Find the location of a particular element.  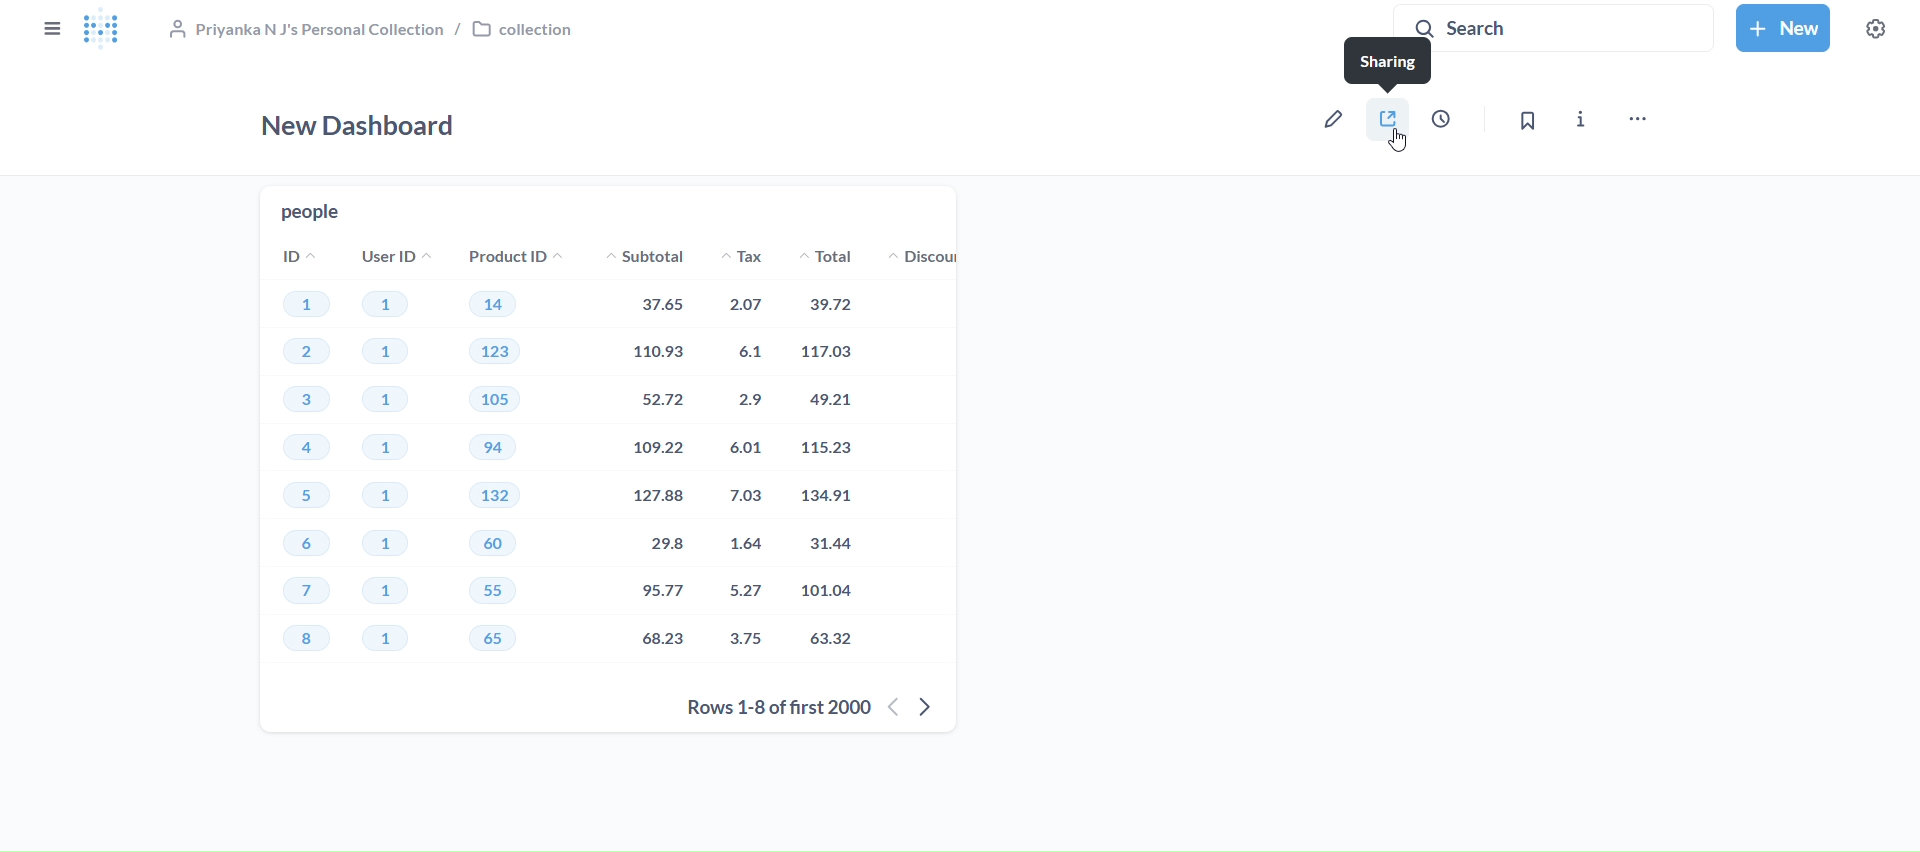

people is located at coordinates (310, 212).